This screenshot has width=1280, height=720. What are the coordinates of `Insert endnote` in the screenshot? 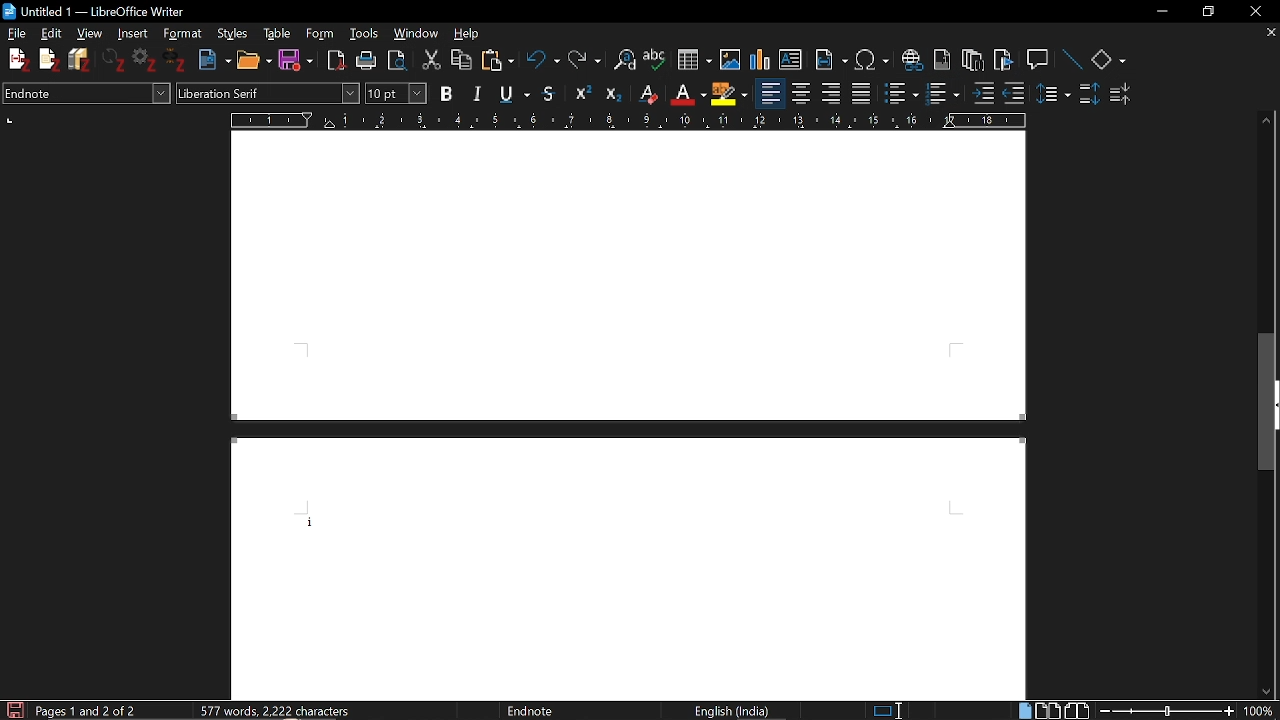 It's located at (971, 62).